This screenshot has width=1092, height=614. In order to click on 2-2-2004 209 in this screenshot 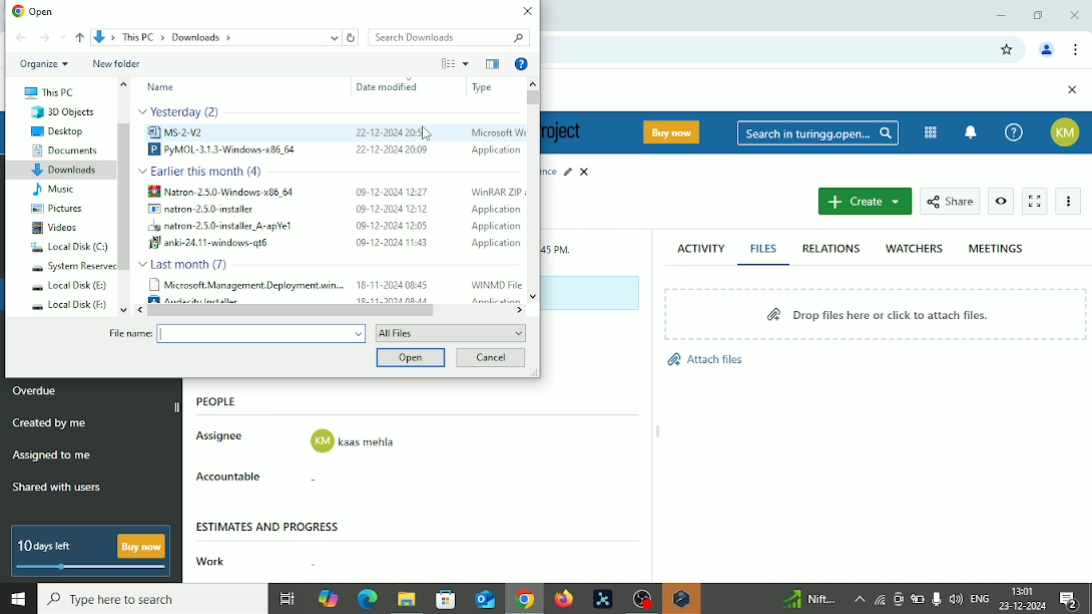, I will do `click(388, 132)`.